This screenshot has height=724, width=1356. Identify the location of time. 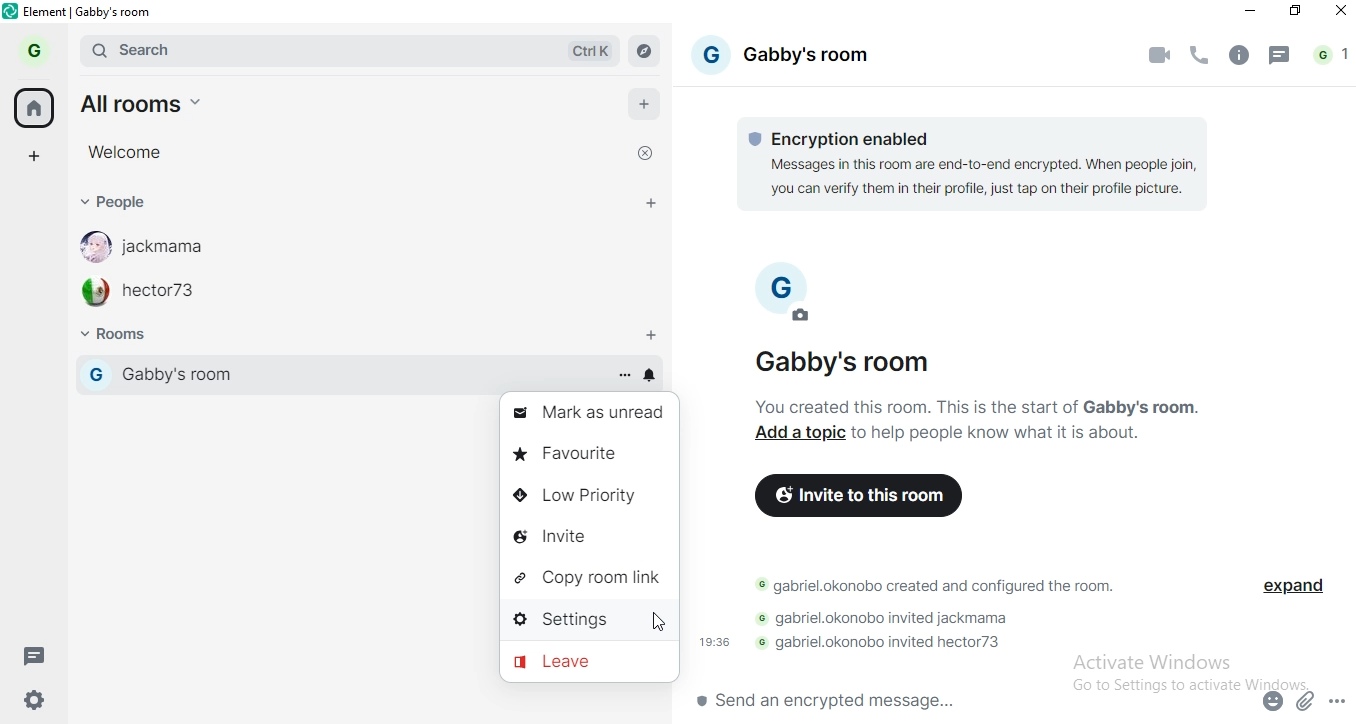
(716, 642).